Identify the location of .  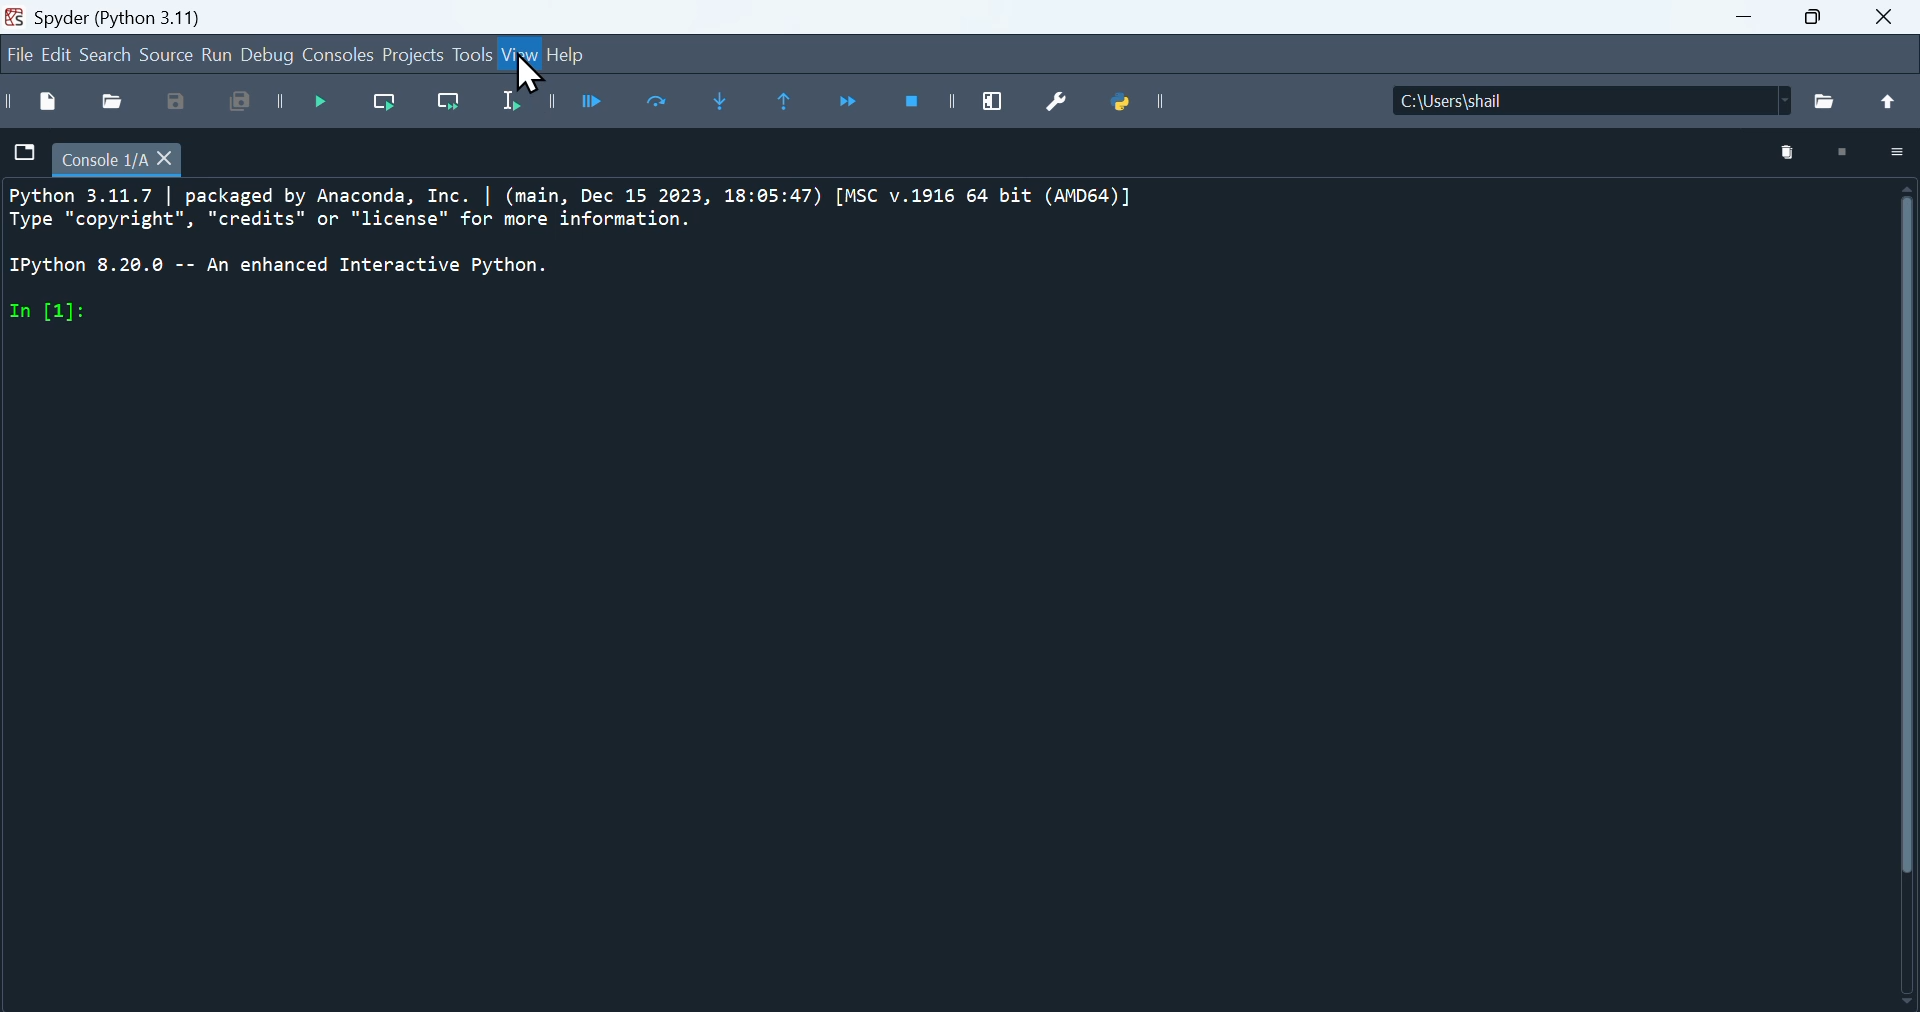
(16, 56).